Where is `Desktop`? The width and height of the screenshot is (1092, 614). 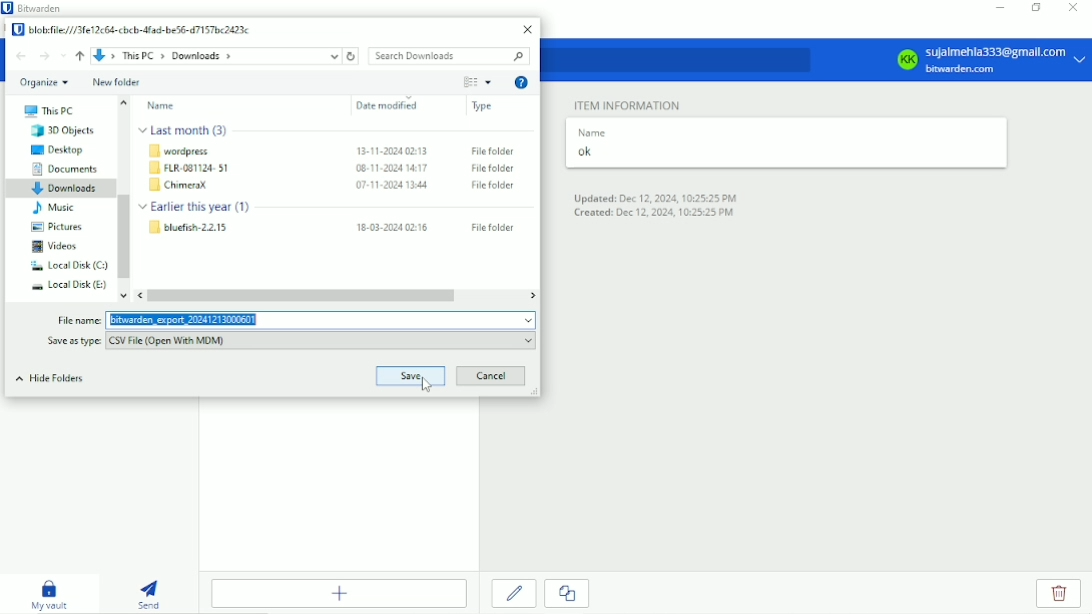 Desktop is located at coordinates (60, 150).